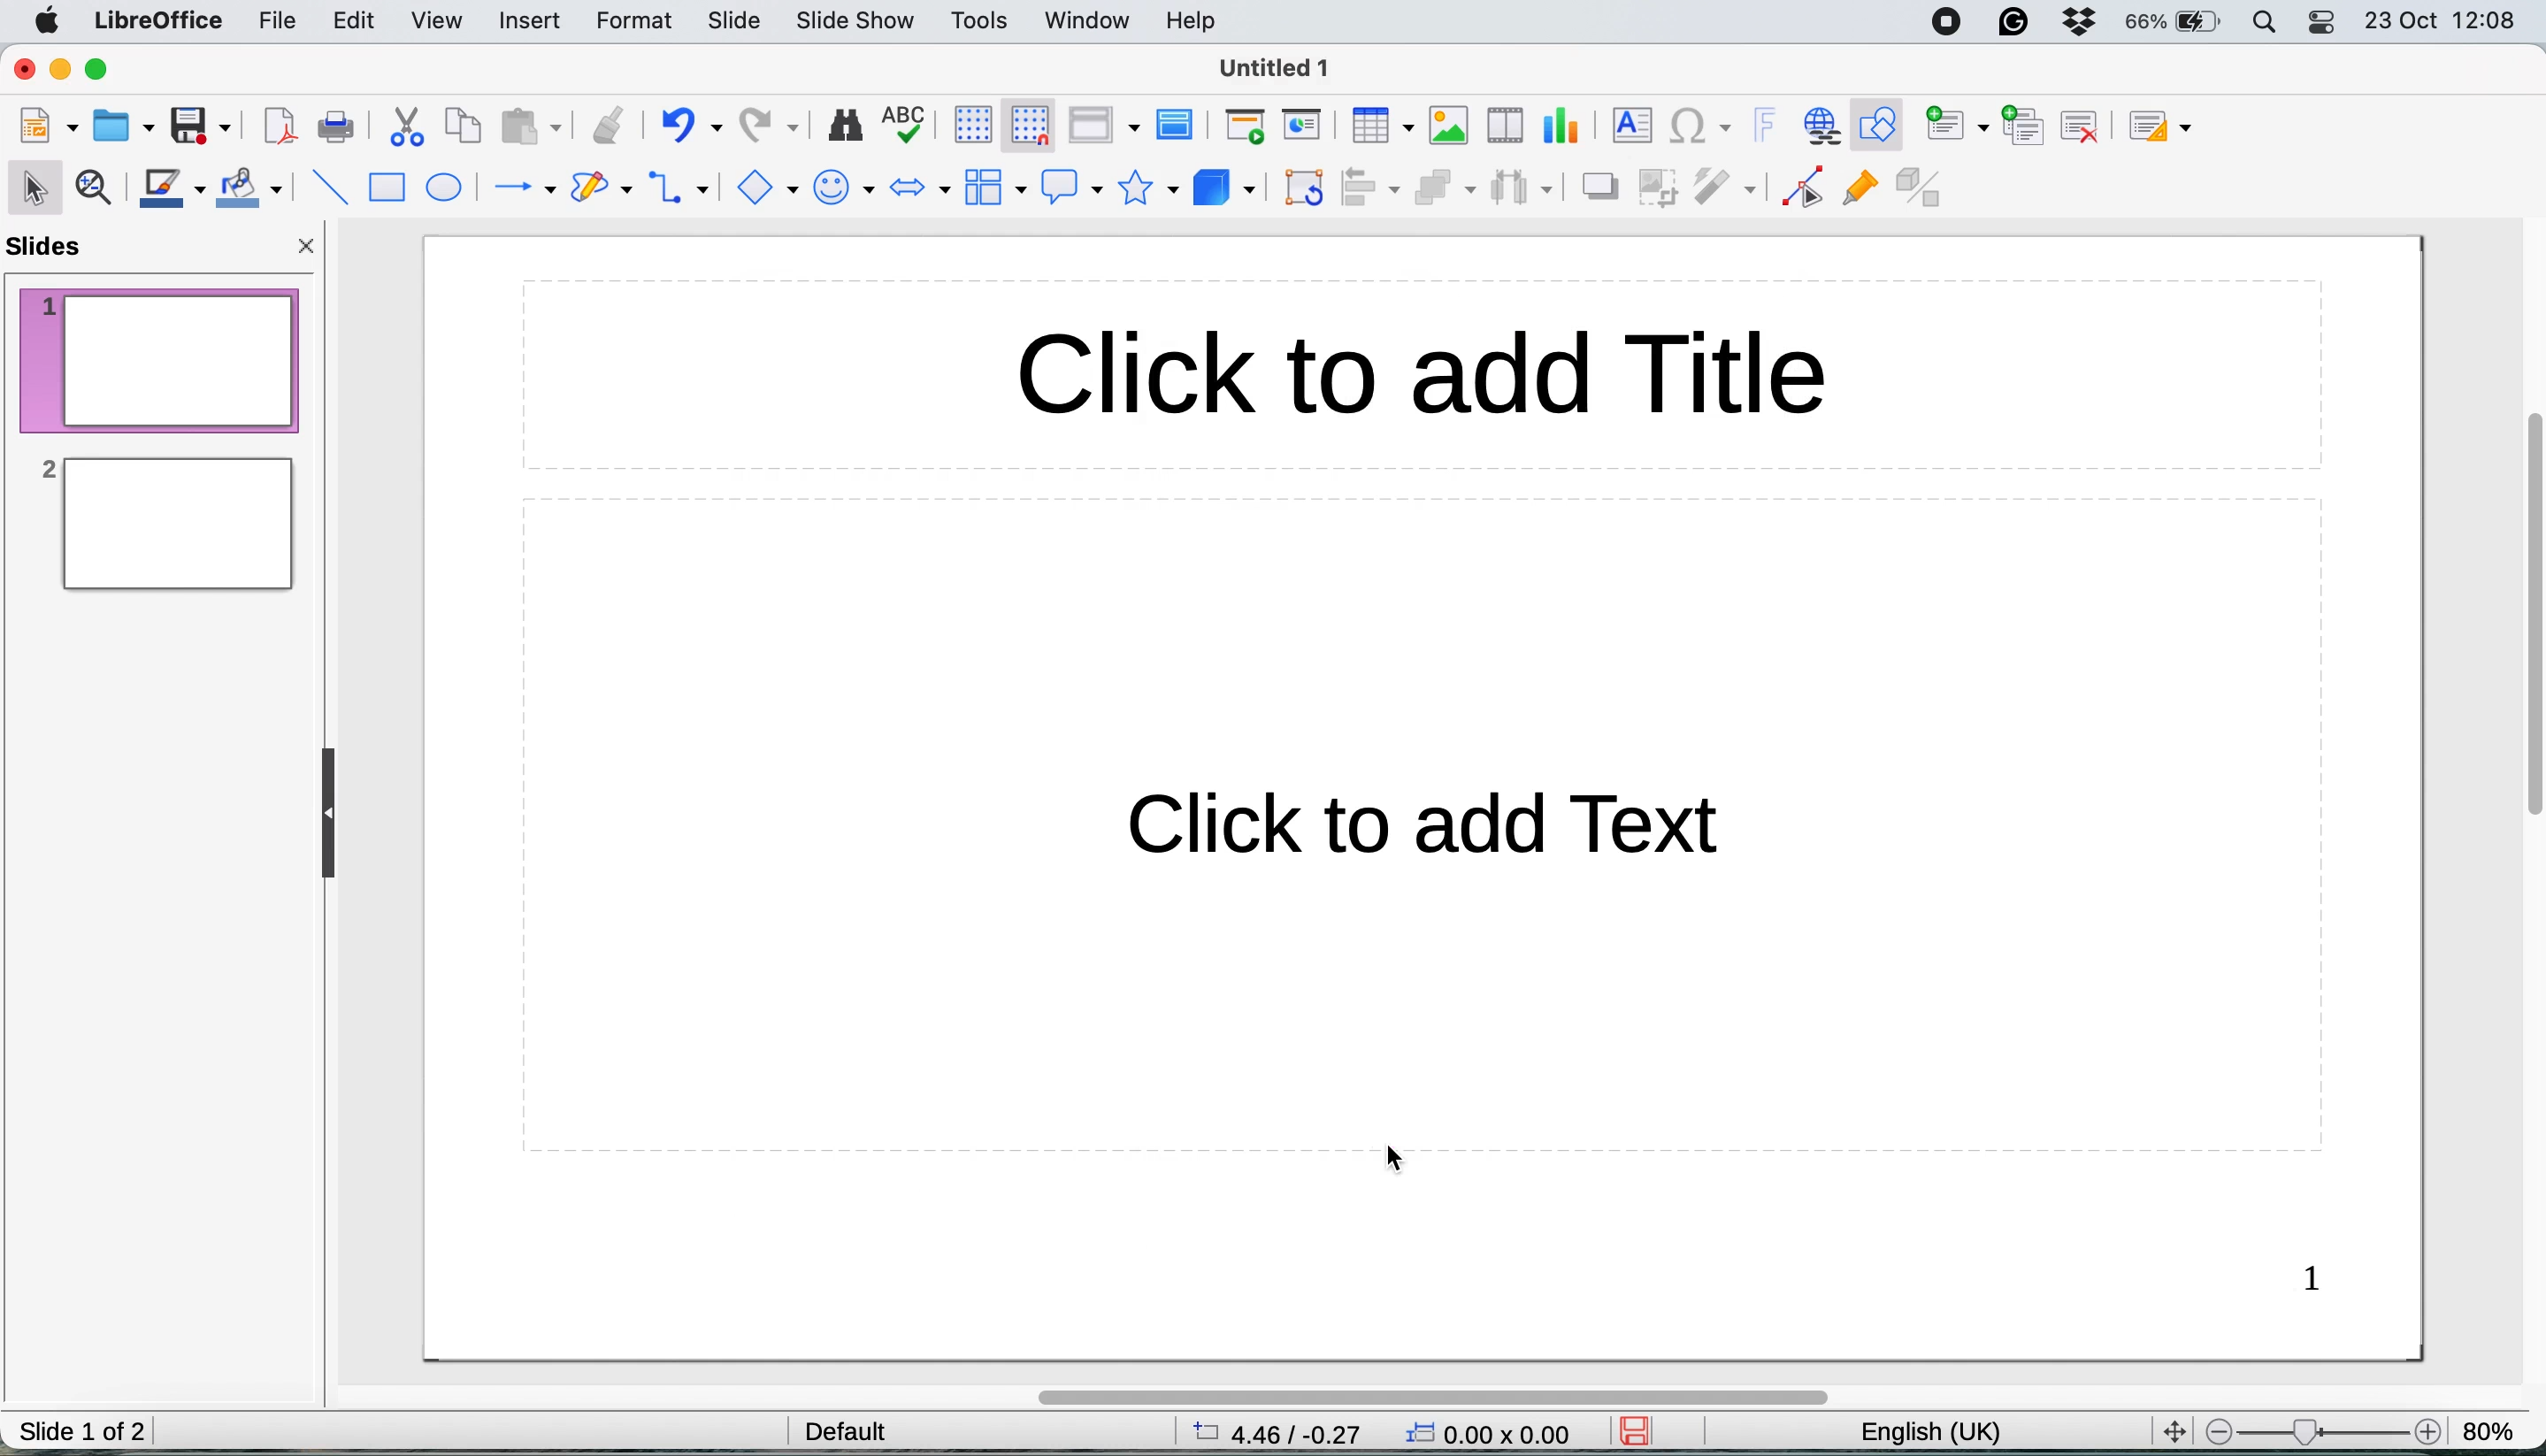 The width and height of the screenshot is (2546, 1456). Describe the element at coordinates (309, 251) in the screenshot. I see `close` at that location.